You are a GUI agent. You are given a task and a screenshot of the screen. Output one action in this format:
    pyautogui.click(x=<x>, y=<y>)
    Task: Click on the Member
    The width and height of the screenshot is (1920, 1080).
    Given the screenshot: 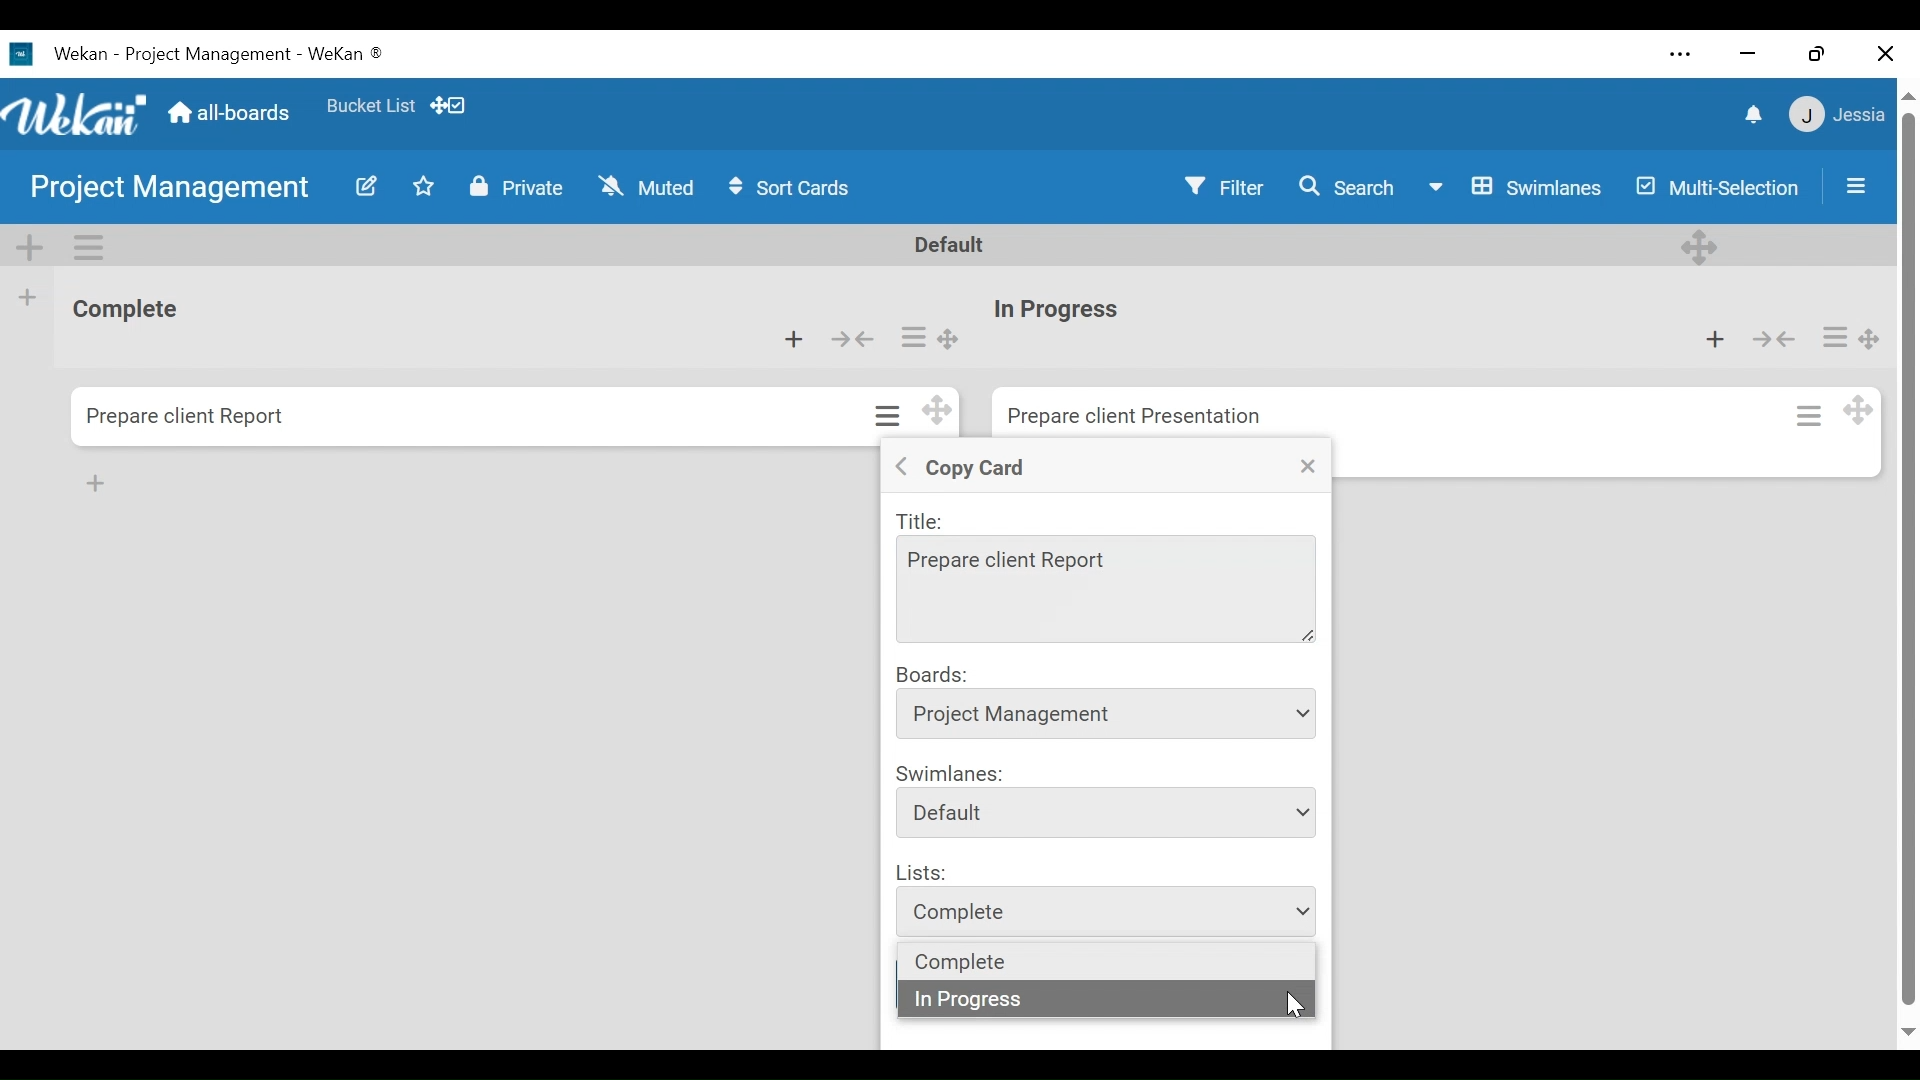 What is the action you would take?
    pyautogui.click(x=1849, y=113)
    